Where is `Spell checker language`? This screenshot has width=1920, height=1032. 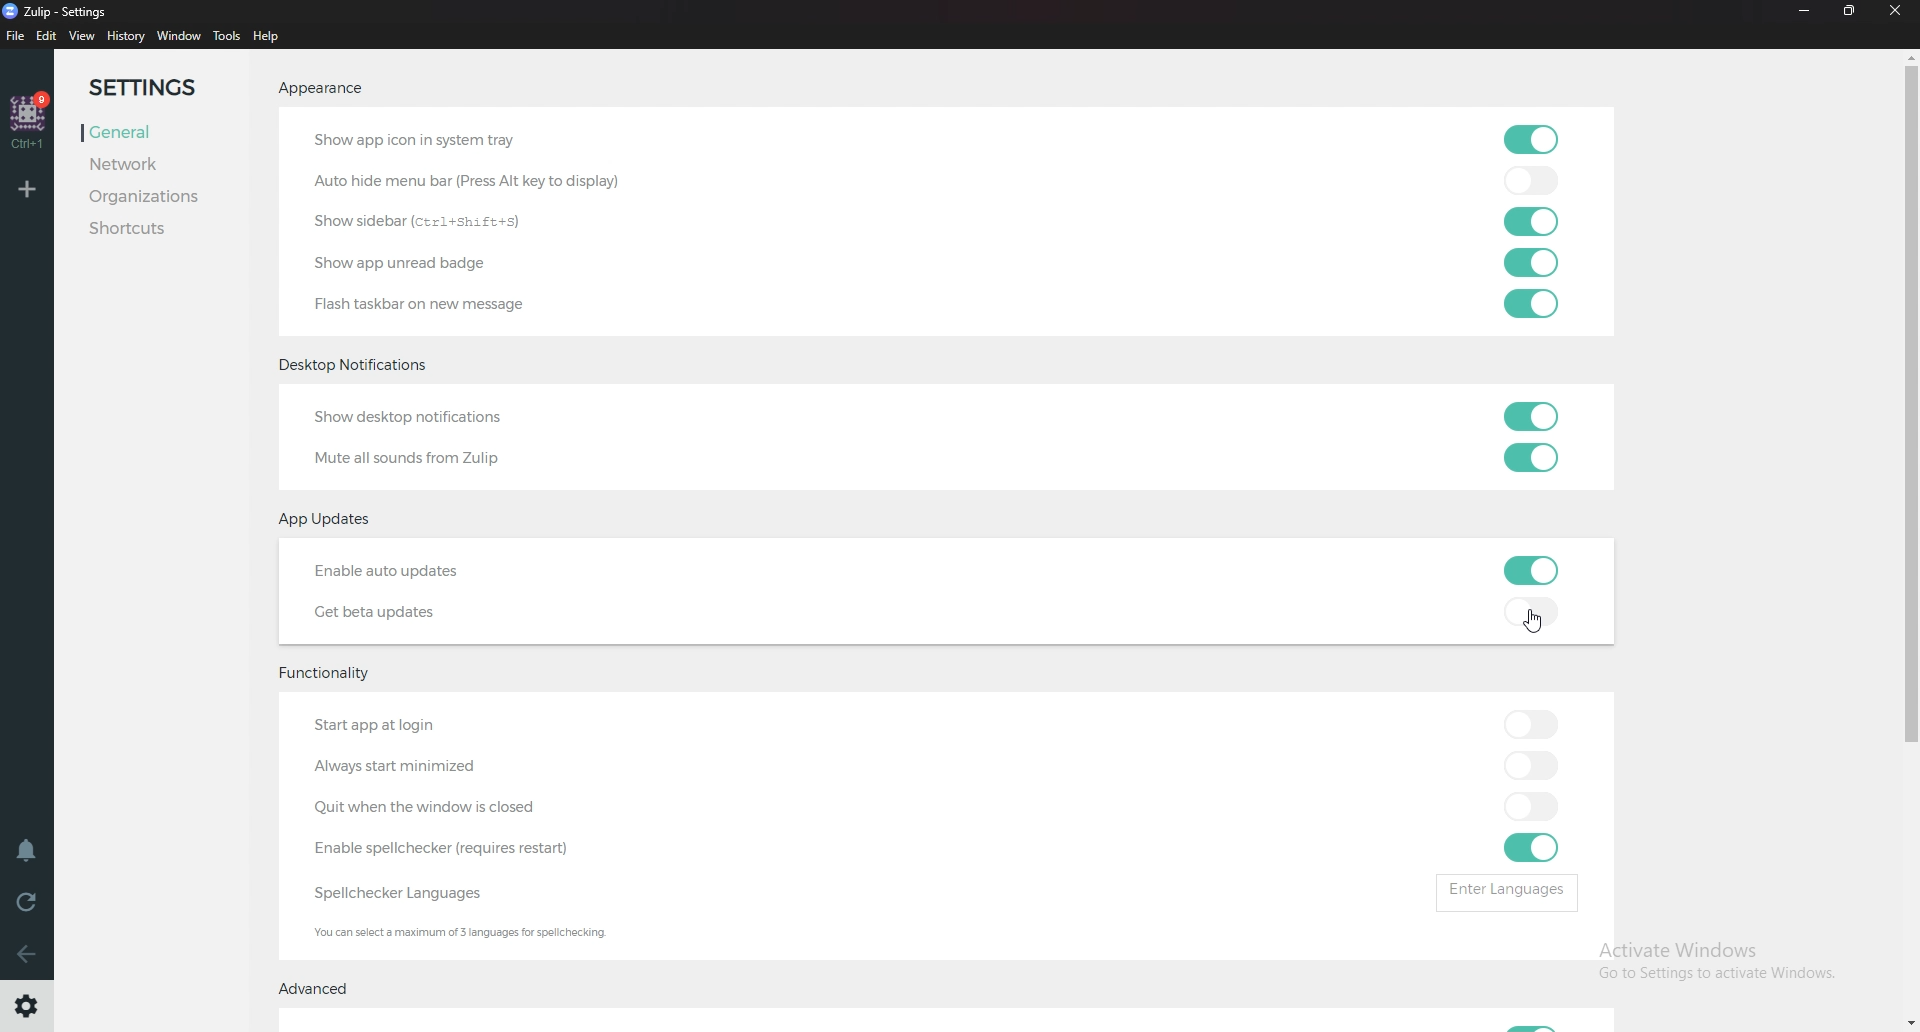 Spell checker language is located at coordinates (404, 897).